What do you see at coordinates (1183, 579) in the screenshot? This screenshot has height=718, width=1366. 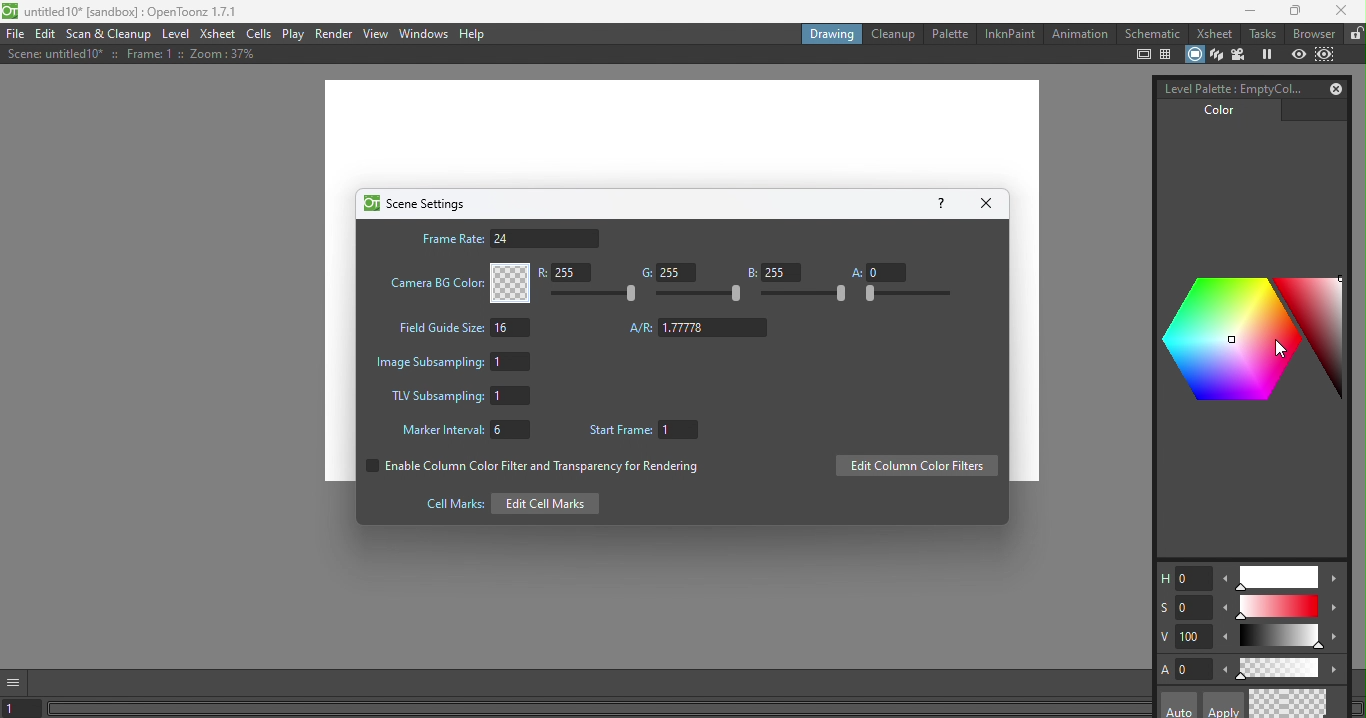 I see `H` at bounding box center [1183, 579].